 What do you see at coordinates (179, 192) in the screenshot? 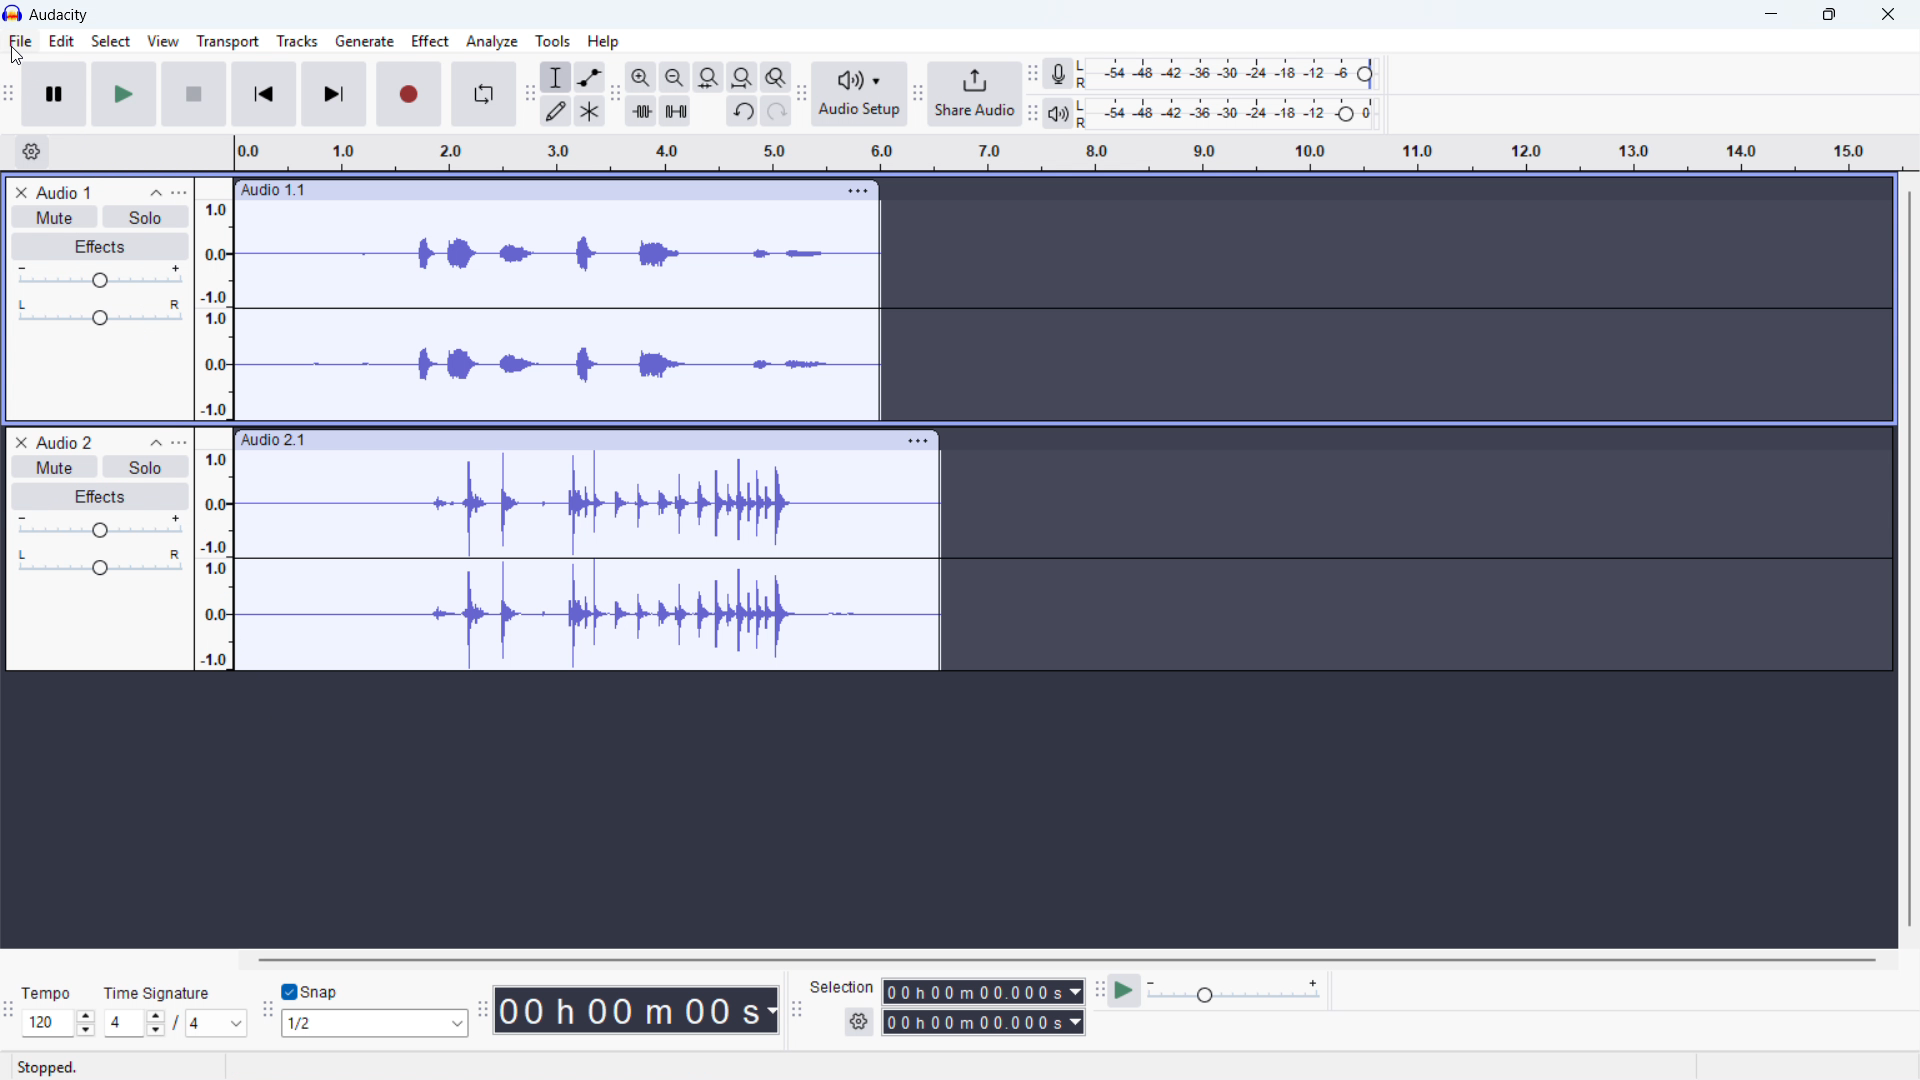
I see `Track control panel menu` at bounding box center [179, 192].